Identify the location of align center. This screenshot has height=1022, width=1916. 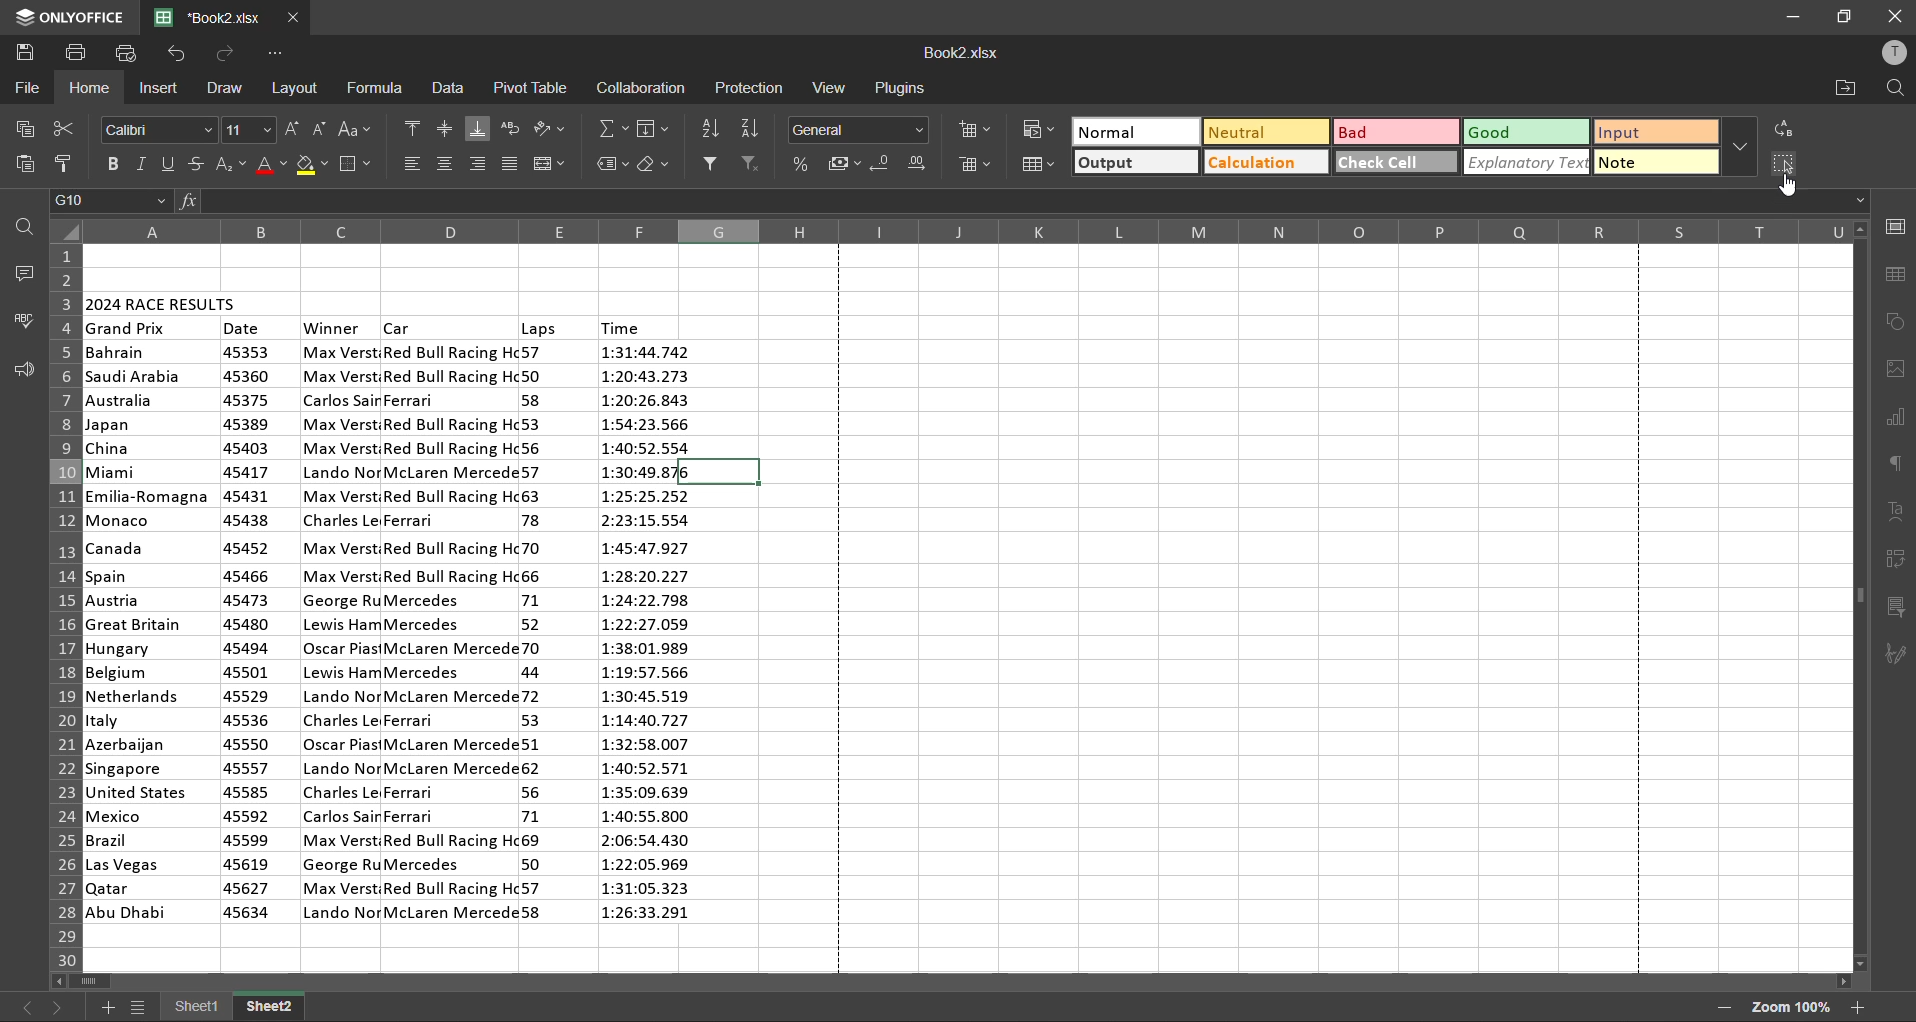
(443, 164).